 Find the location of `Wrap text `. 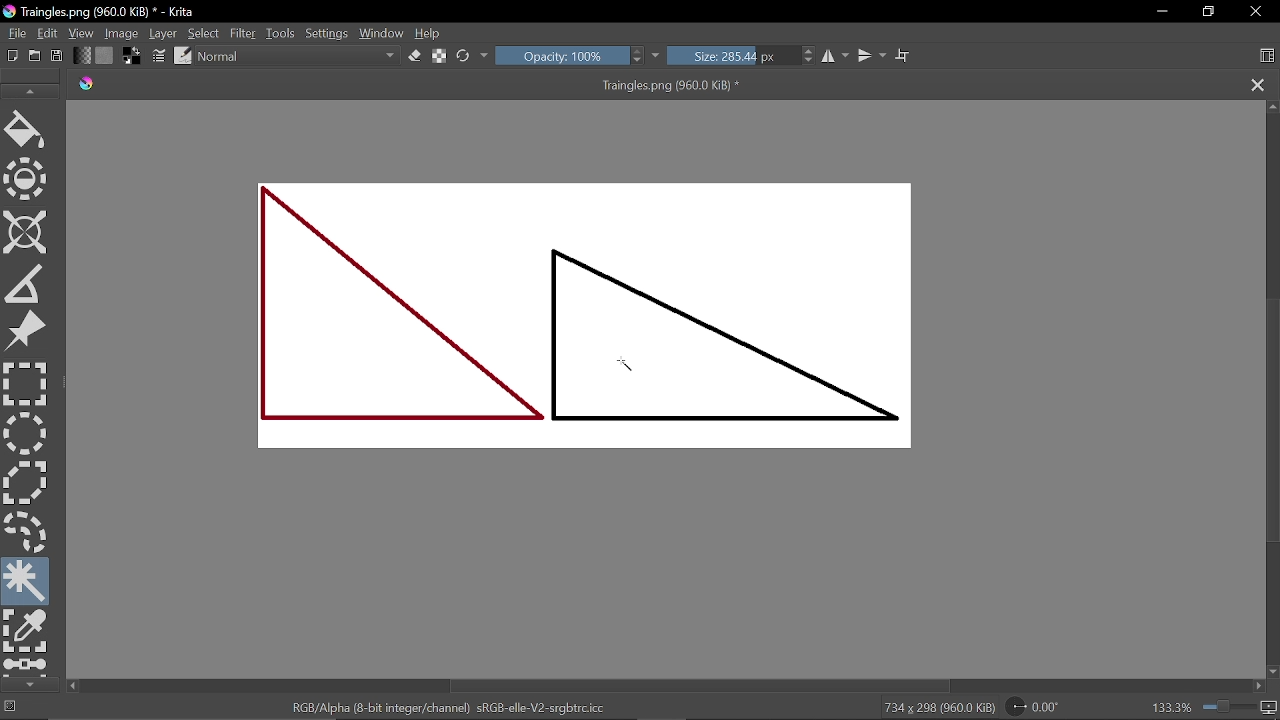

Wrap text  is located at coordinates (904, 56).